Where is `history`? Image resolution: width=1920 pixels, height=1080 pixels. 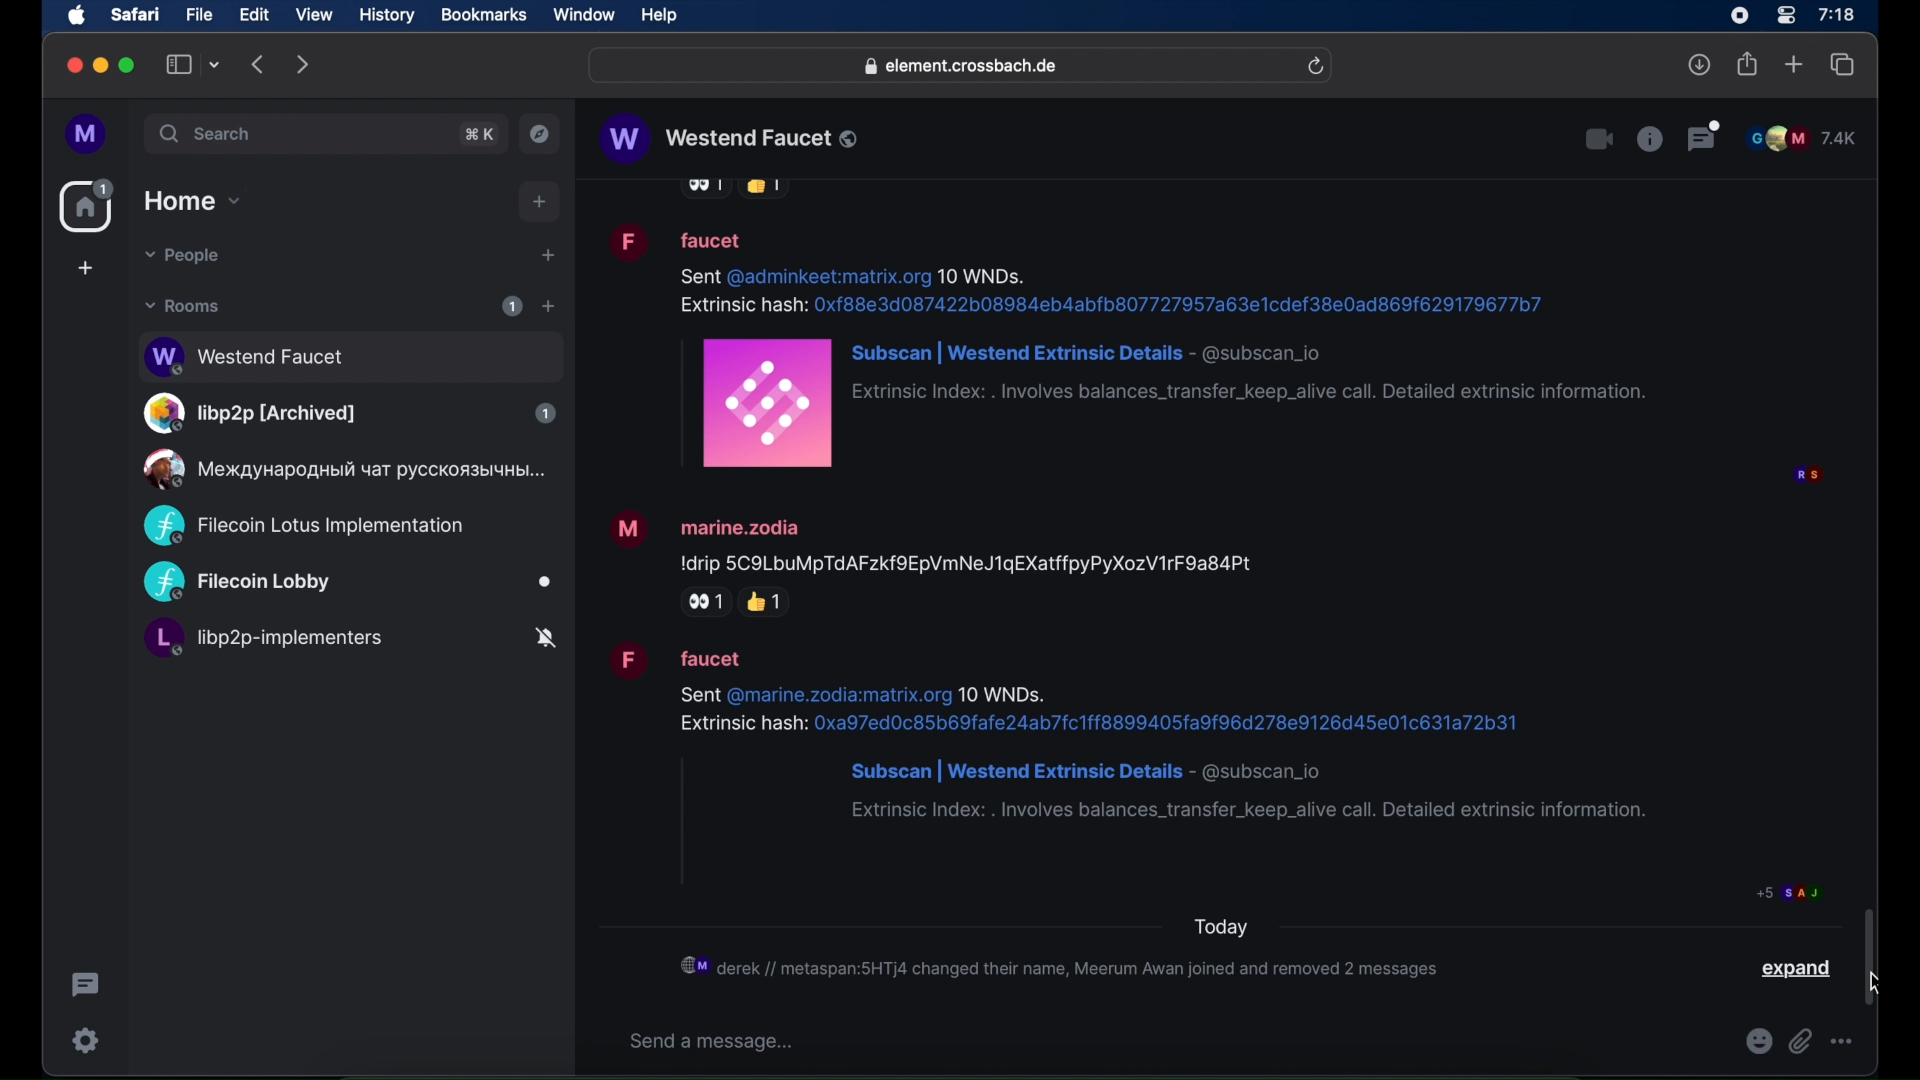
history is located at coordinates (387, 16).